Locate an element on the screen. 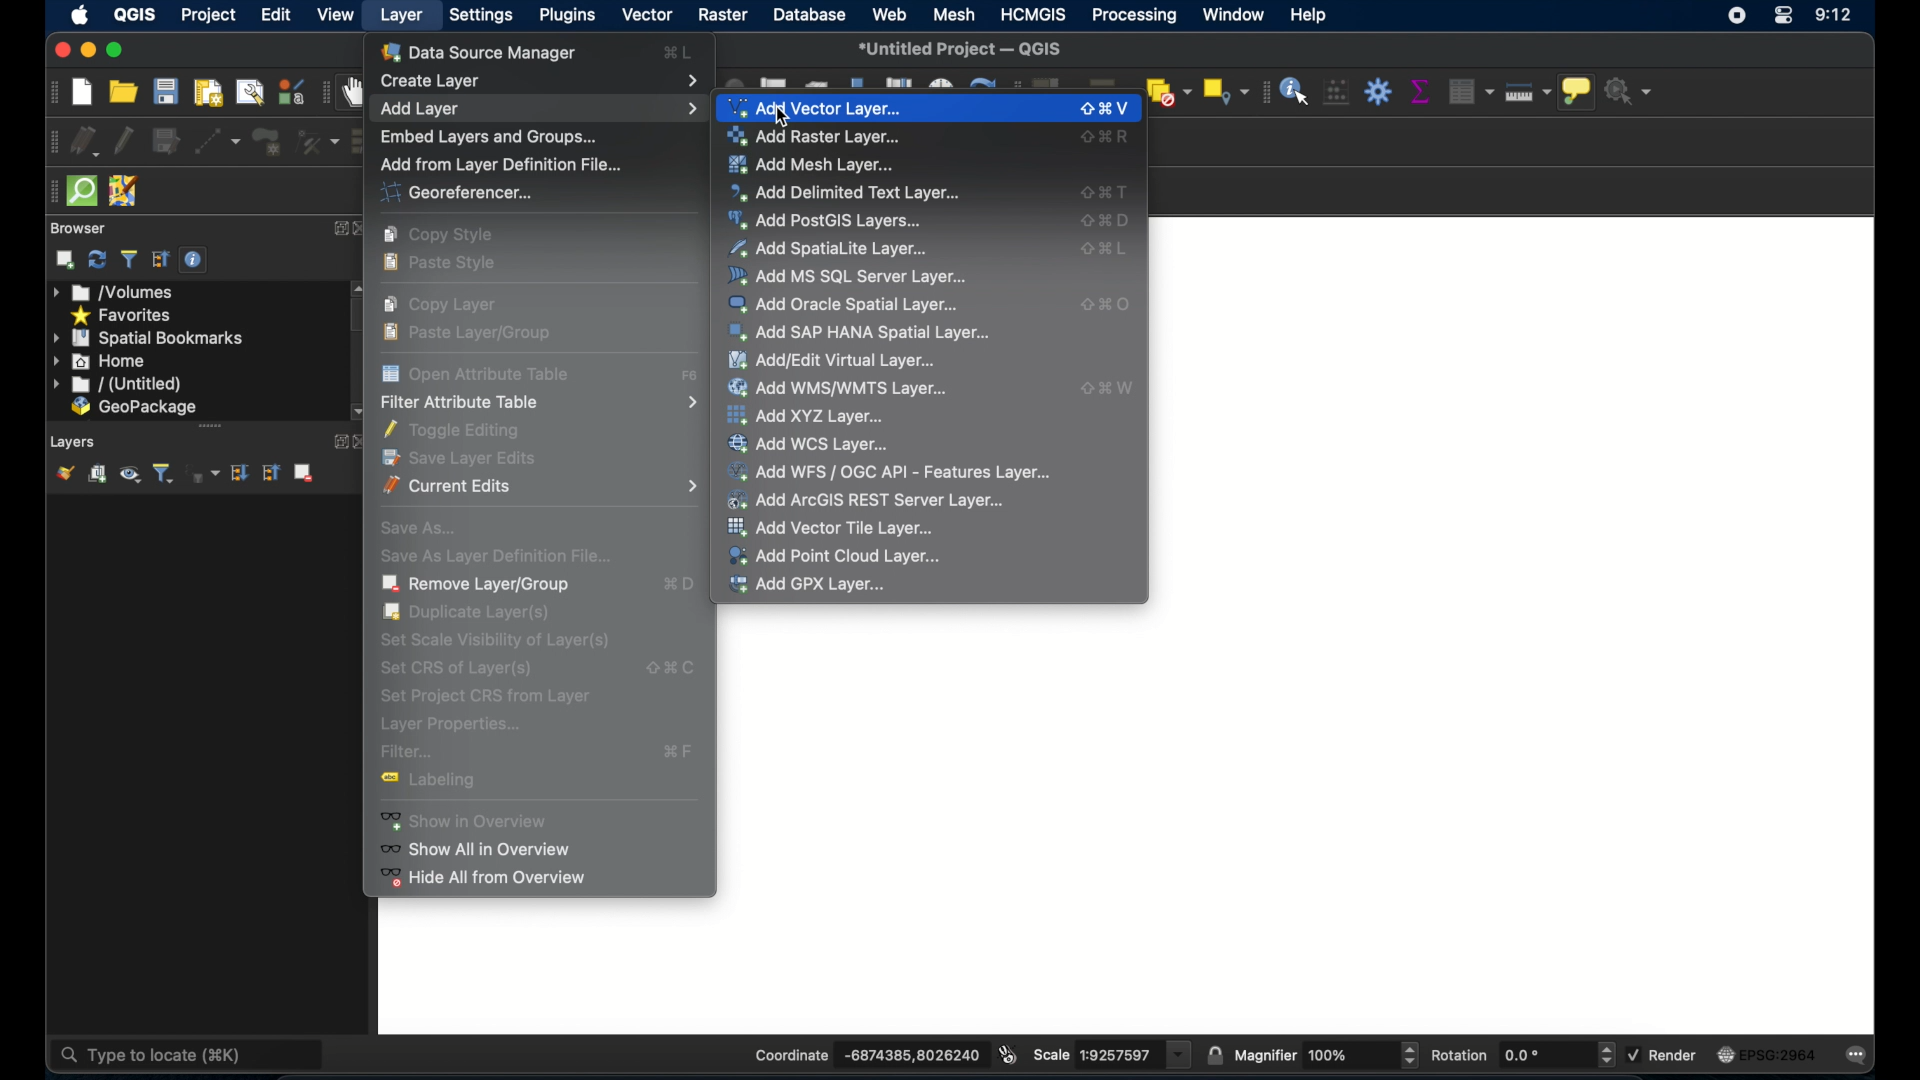 The image size is (1920, 1080). magnifier is located at coordinates (1328, 1052).